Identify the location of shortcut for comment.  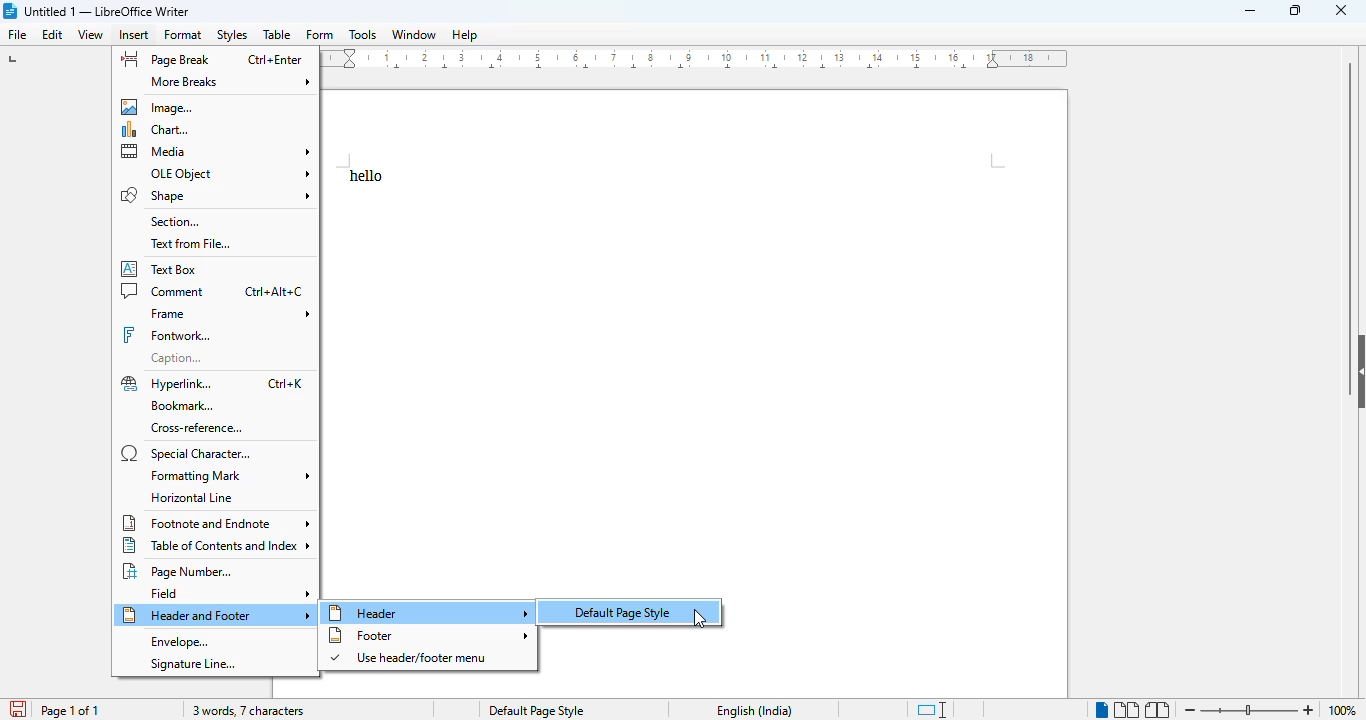
(273, 292).